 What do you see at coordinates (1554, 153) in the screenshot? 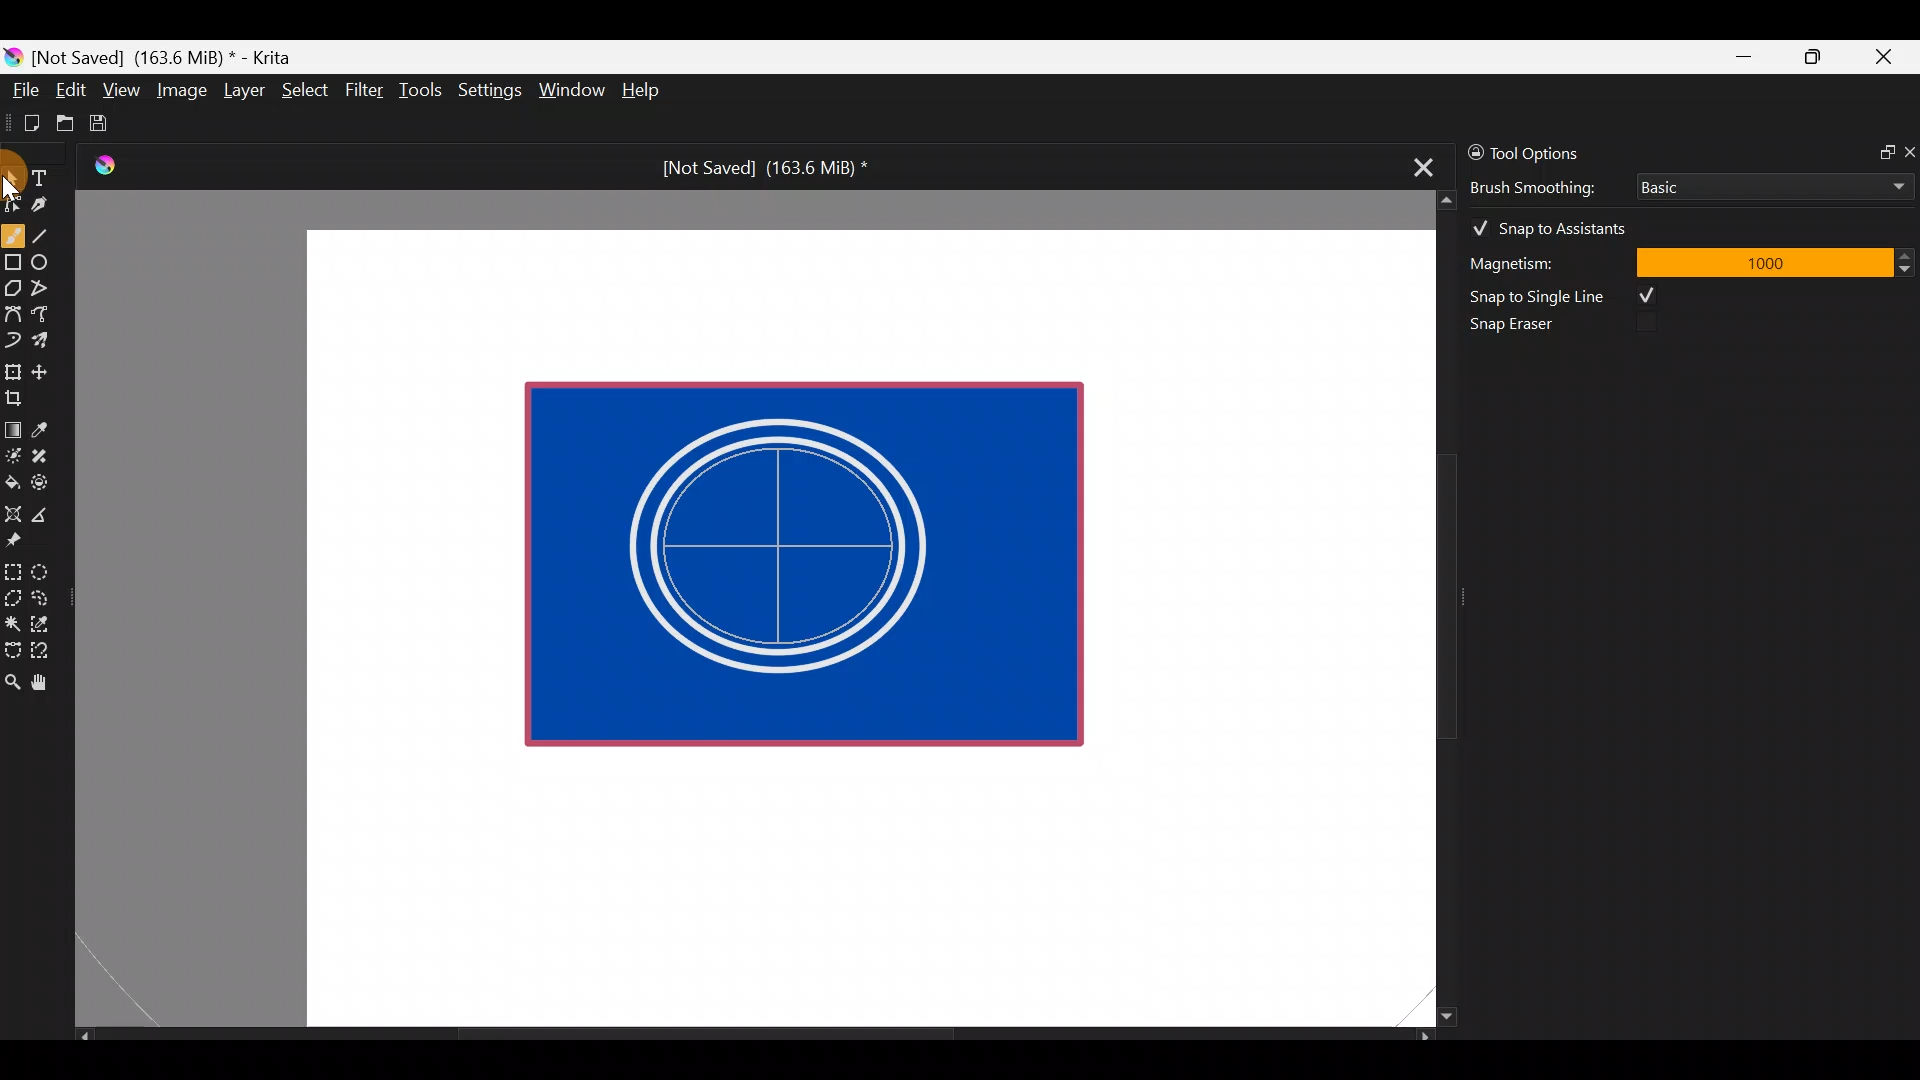
I see `Tool options` at bounding box center [1554, 153].